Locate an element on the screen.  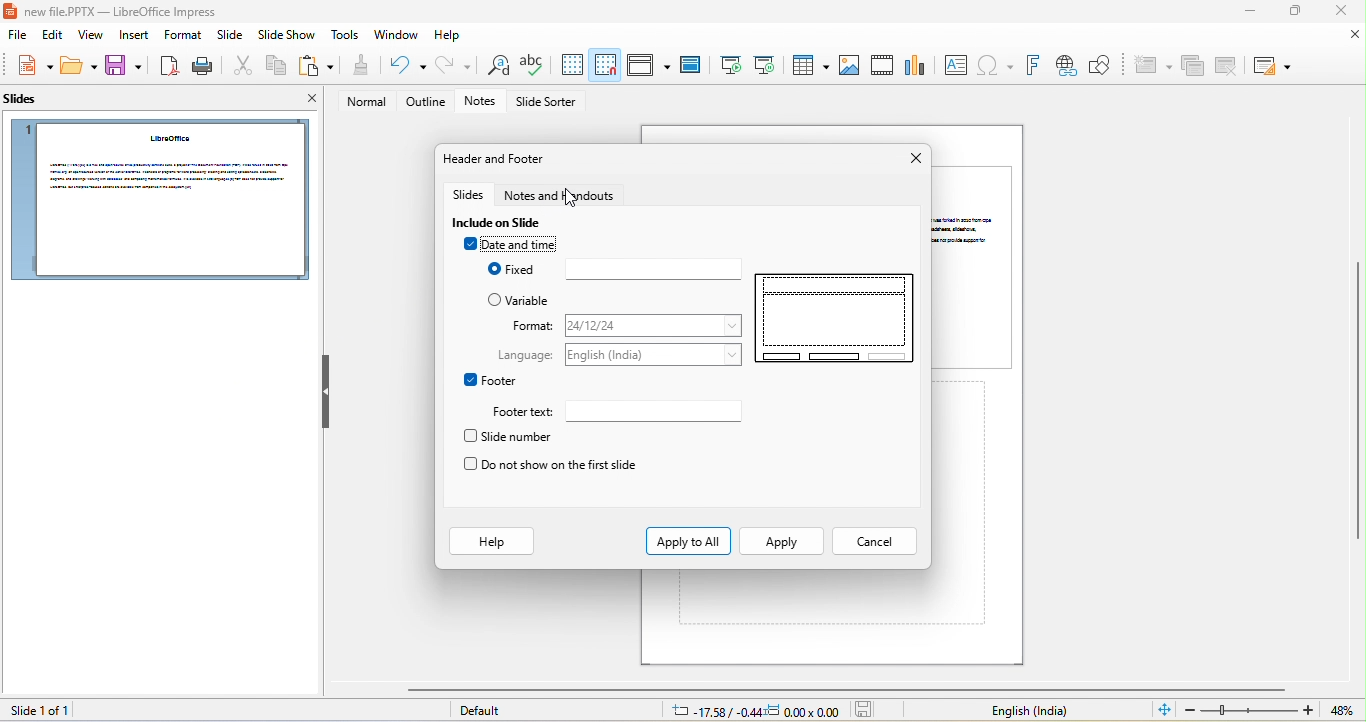
snap to grid is located at coordinates (606, 64).